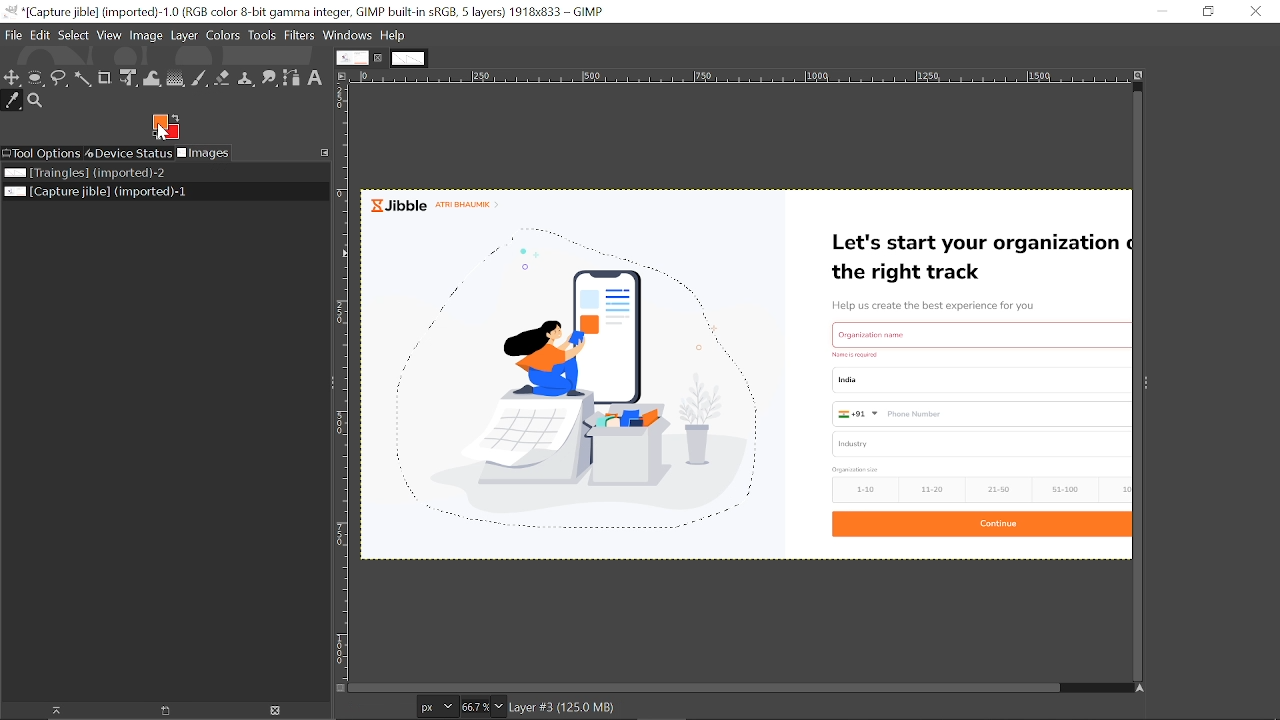 The height and width of the screenshot is (720, 1280). Describe the element at coordinates (684, 708) in the screenshot. I see `Layer of the current image` at that location.